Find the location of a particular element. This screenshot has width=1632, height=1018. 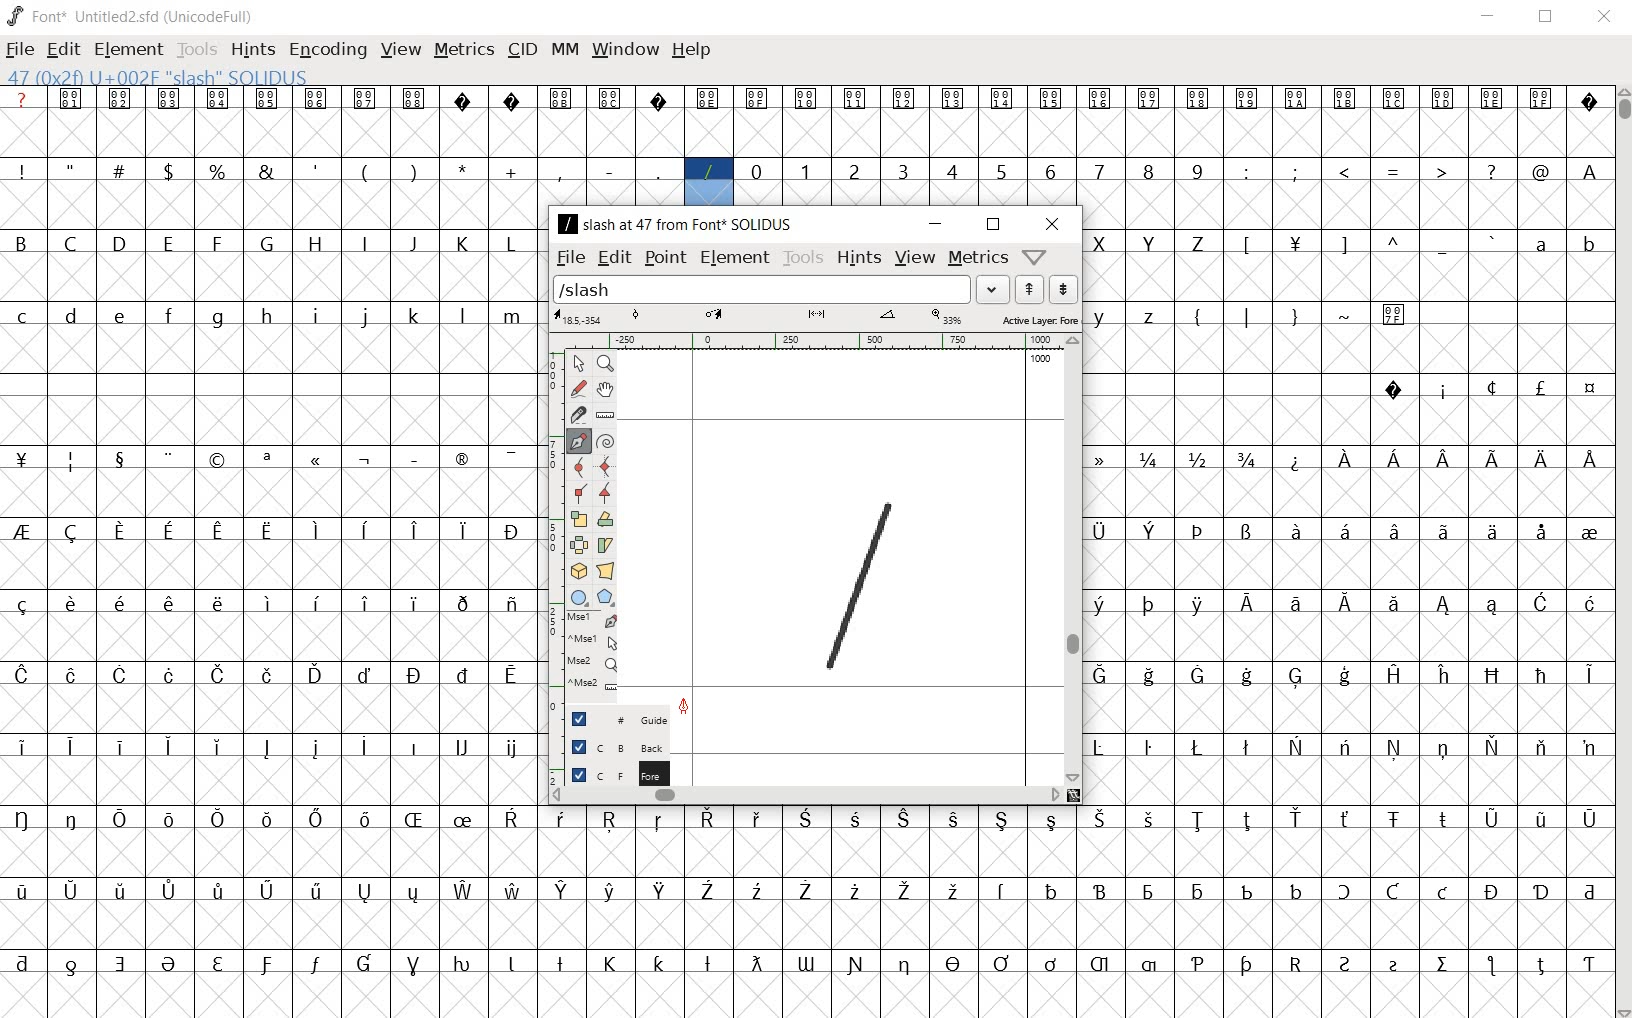

empty cells is located at coordinates (1350, 280).